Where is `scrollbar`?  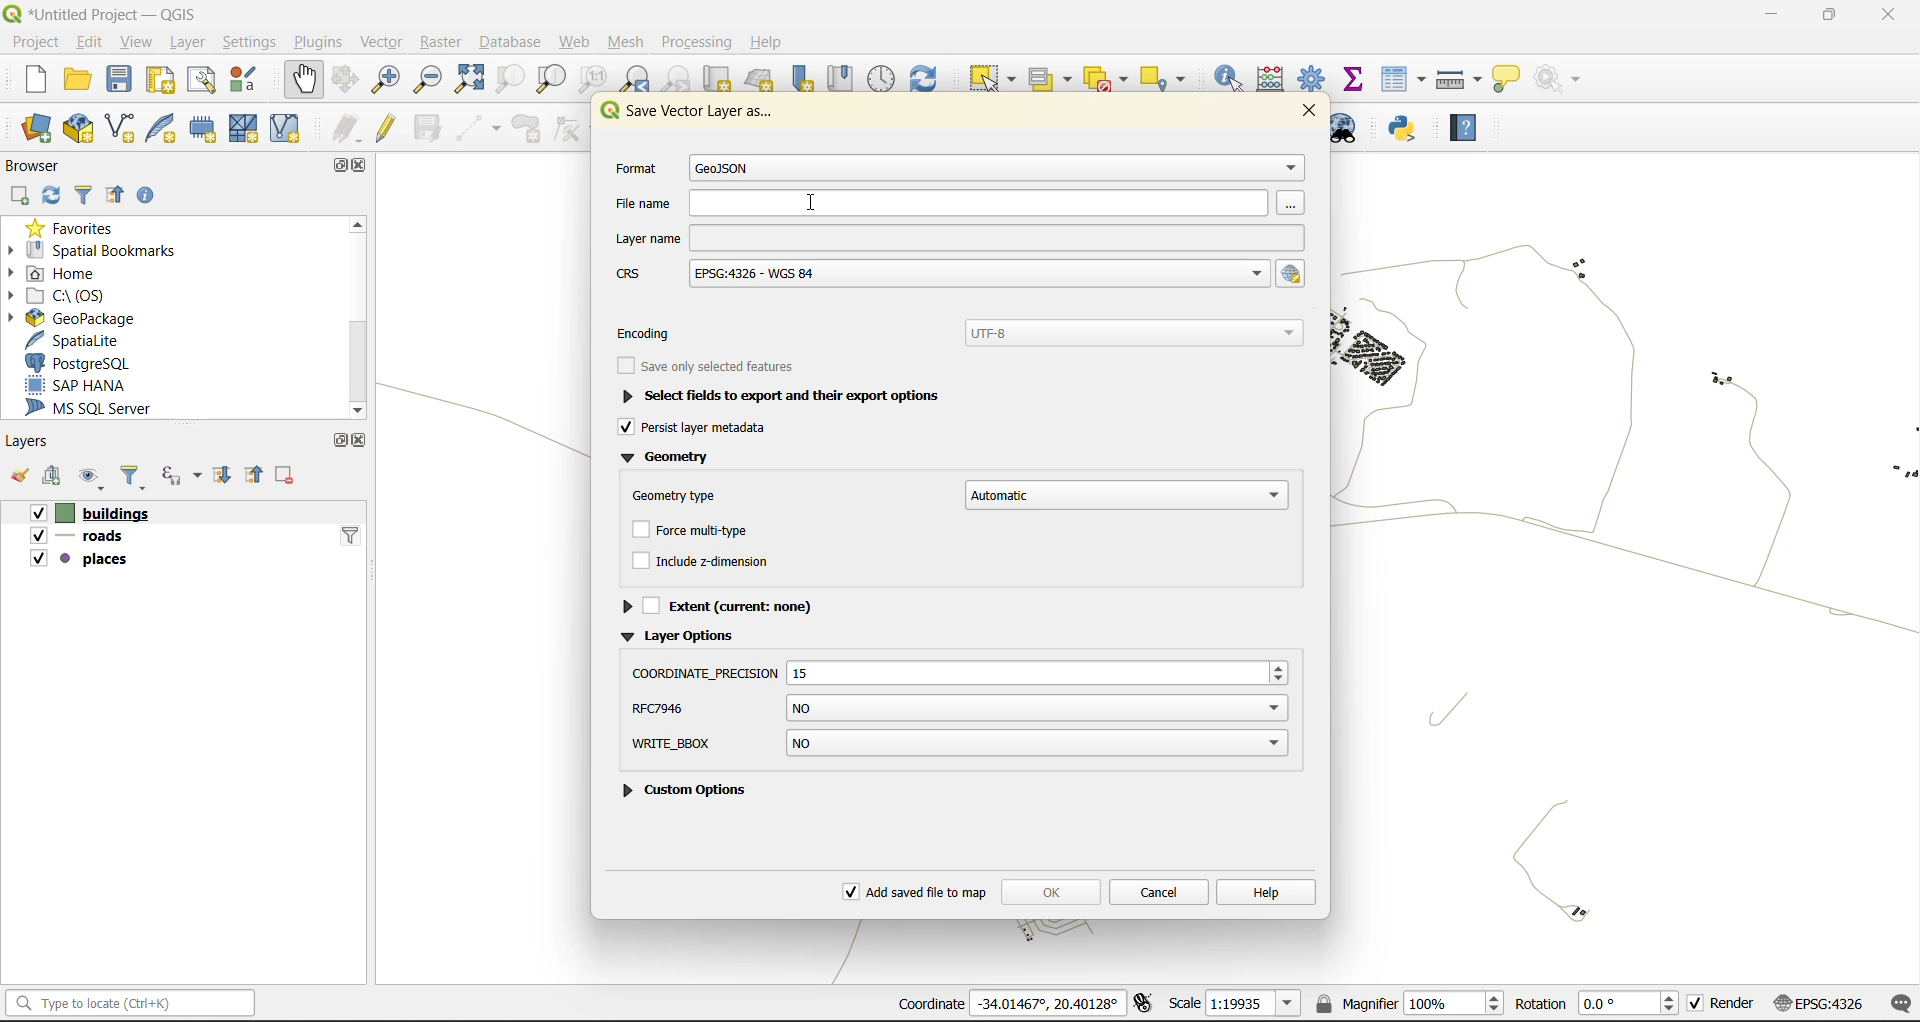
scrollbar is located at coordinates (356, 318).